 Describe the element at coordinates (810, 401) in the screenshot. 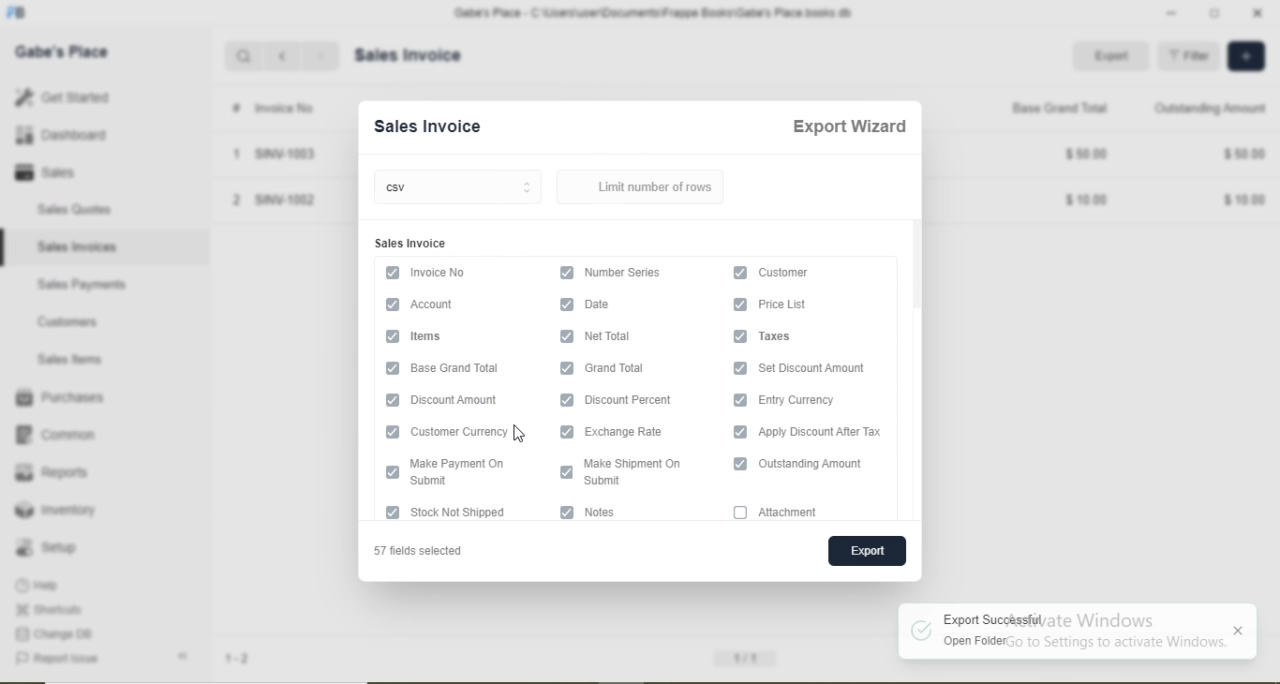

I see `Entry Currency` at that location.